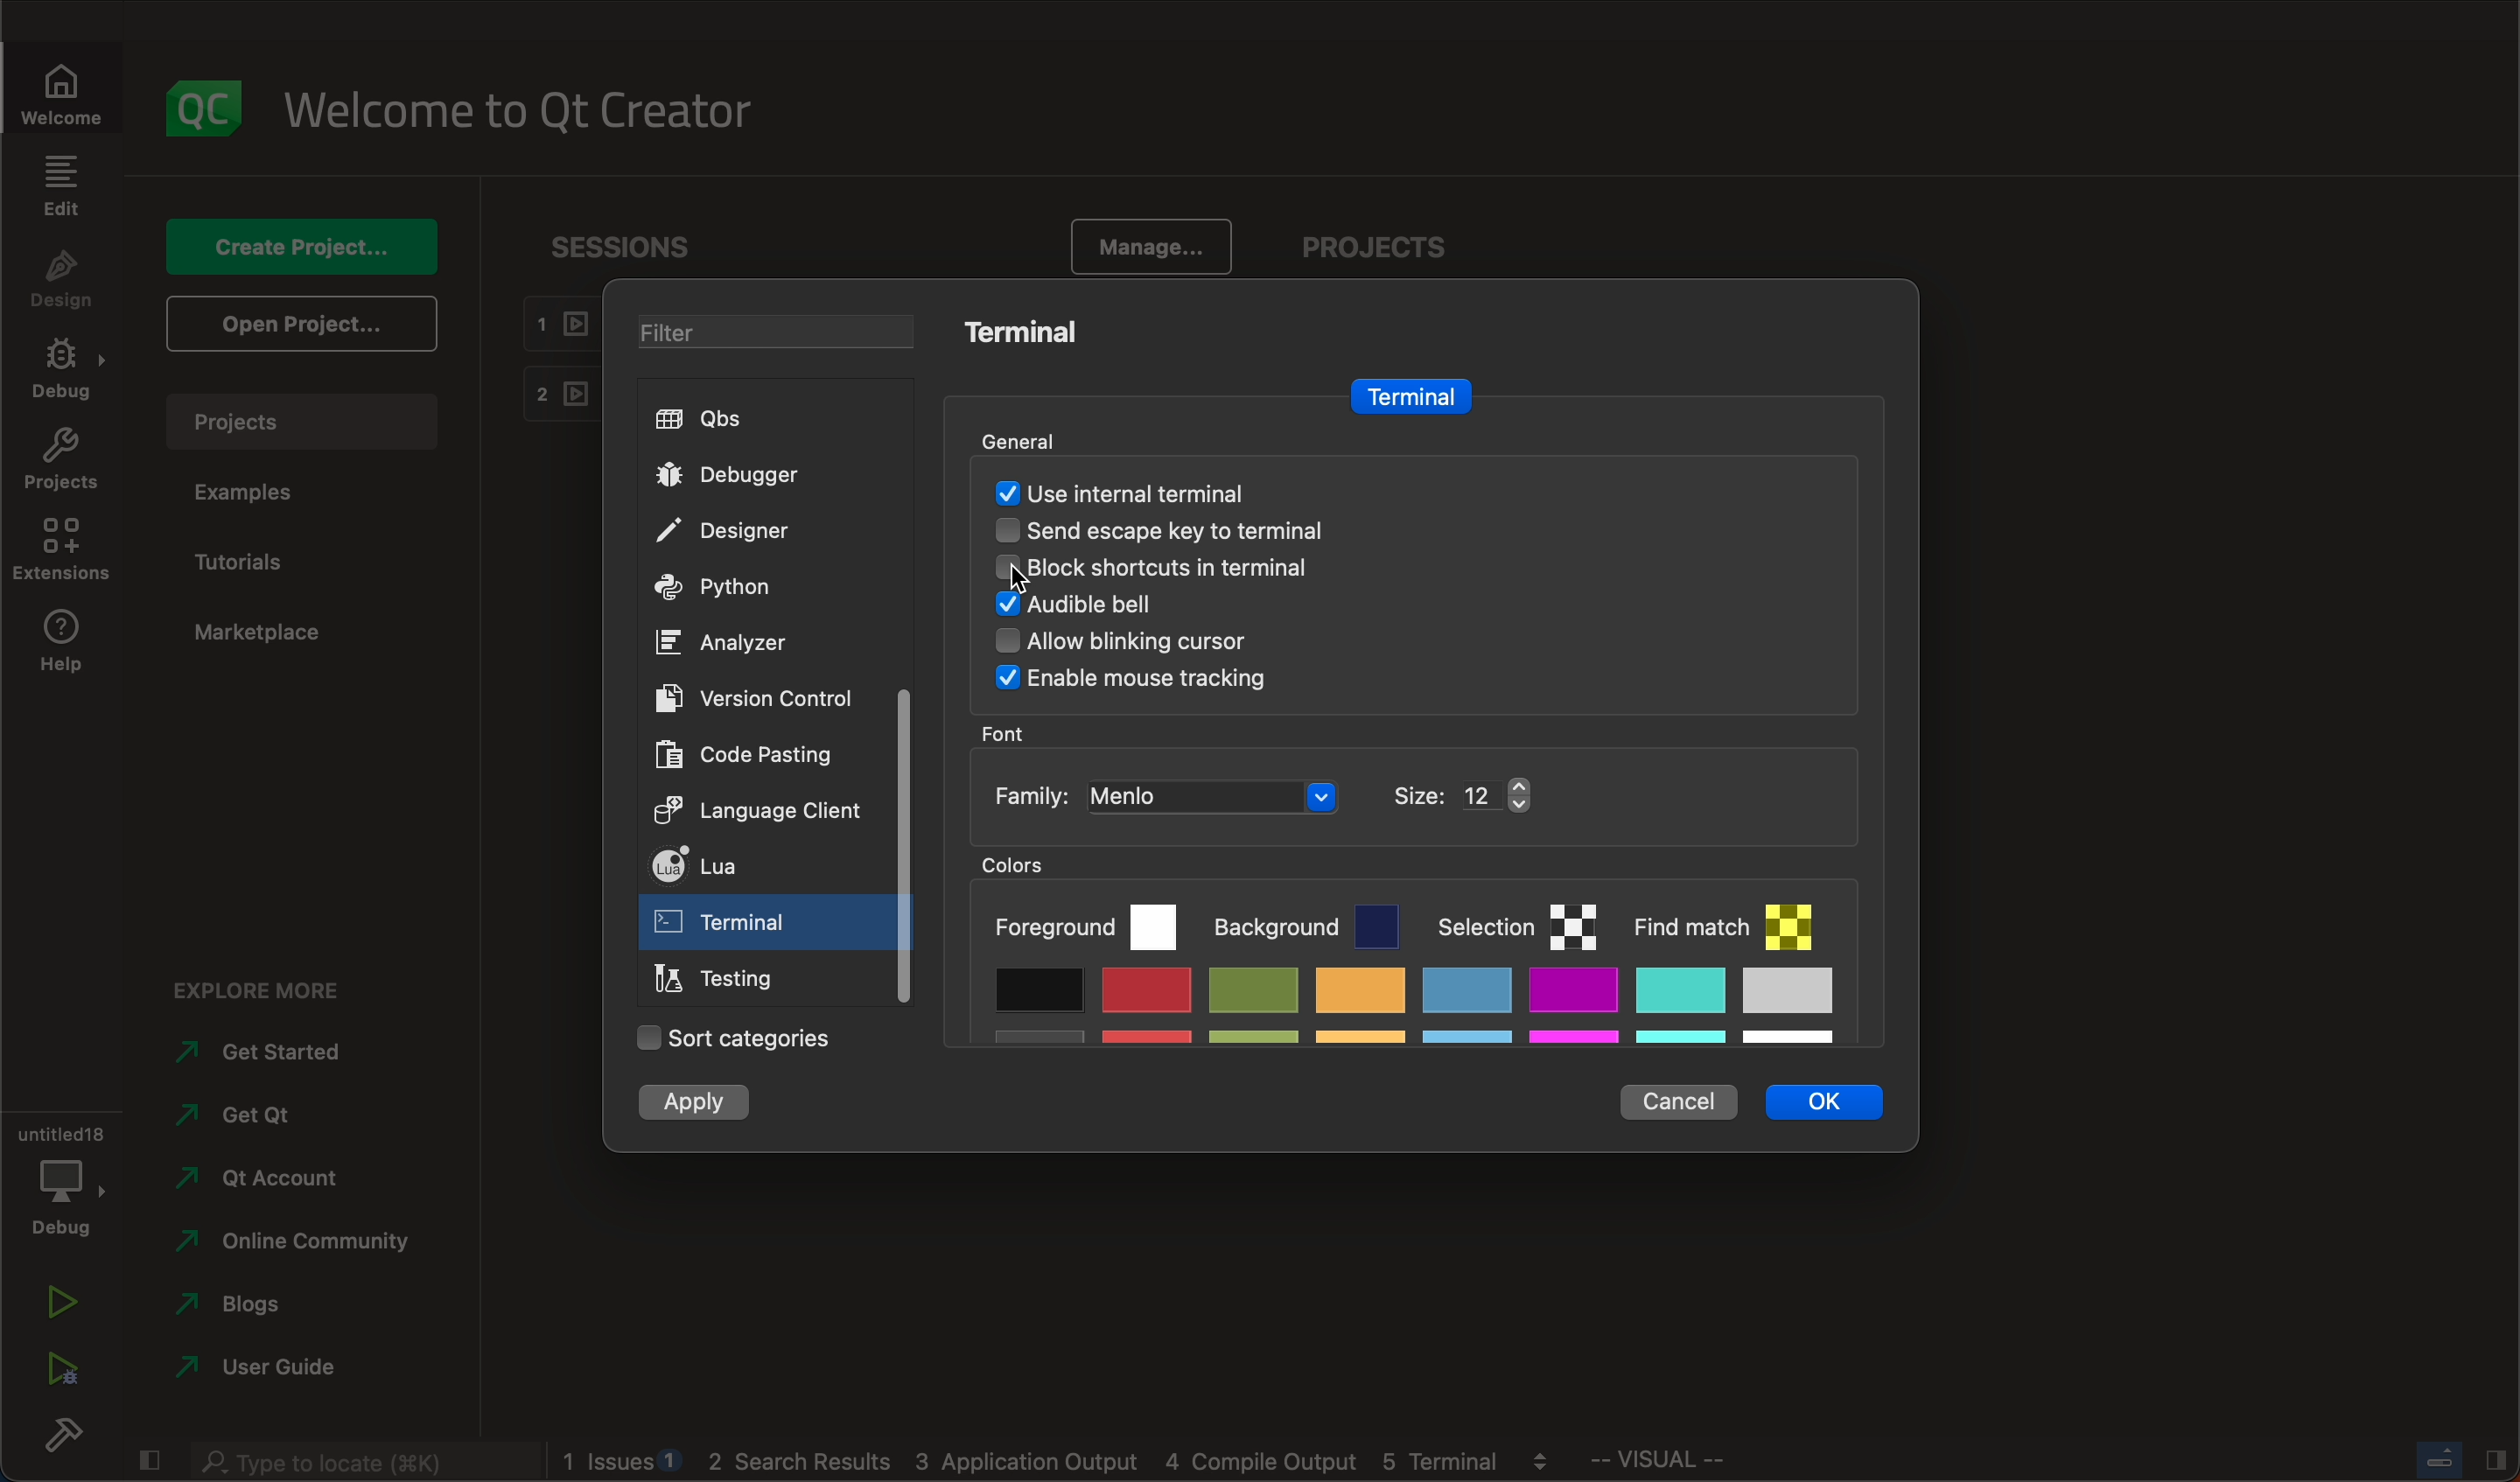  What do you see at coordinates (728, 1041) in the screenshot?
I see `categories` at bounding box center [728, 1041].